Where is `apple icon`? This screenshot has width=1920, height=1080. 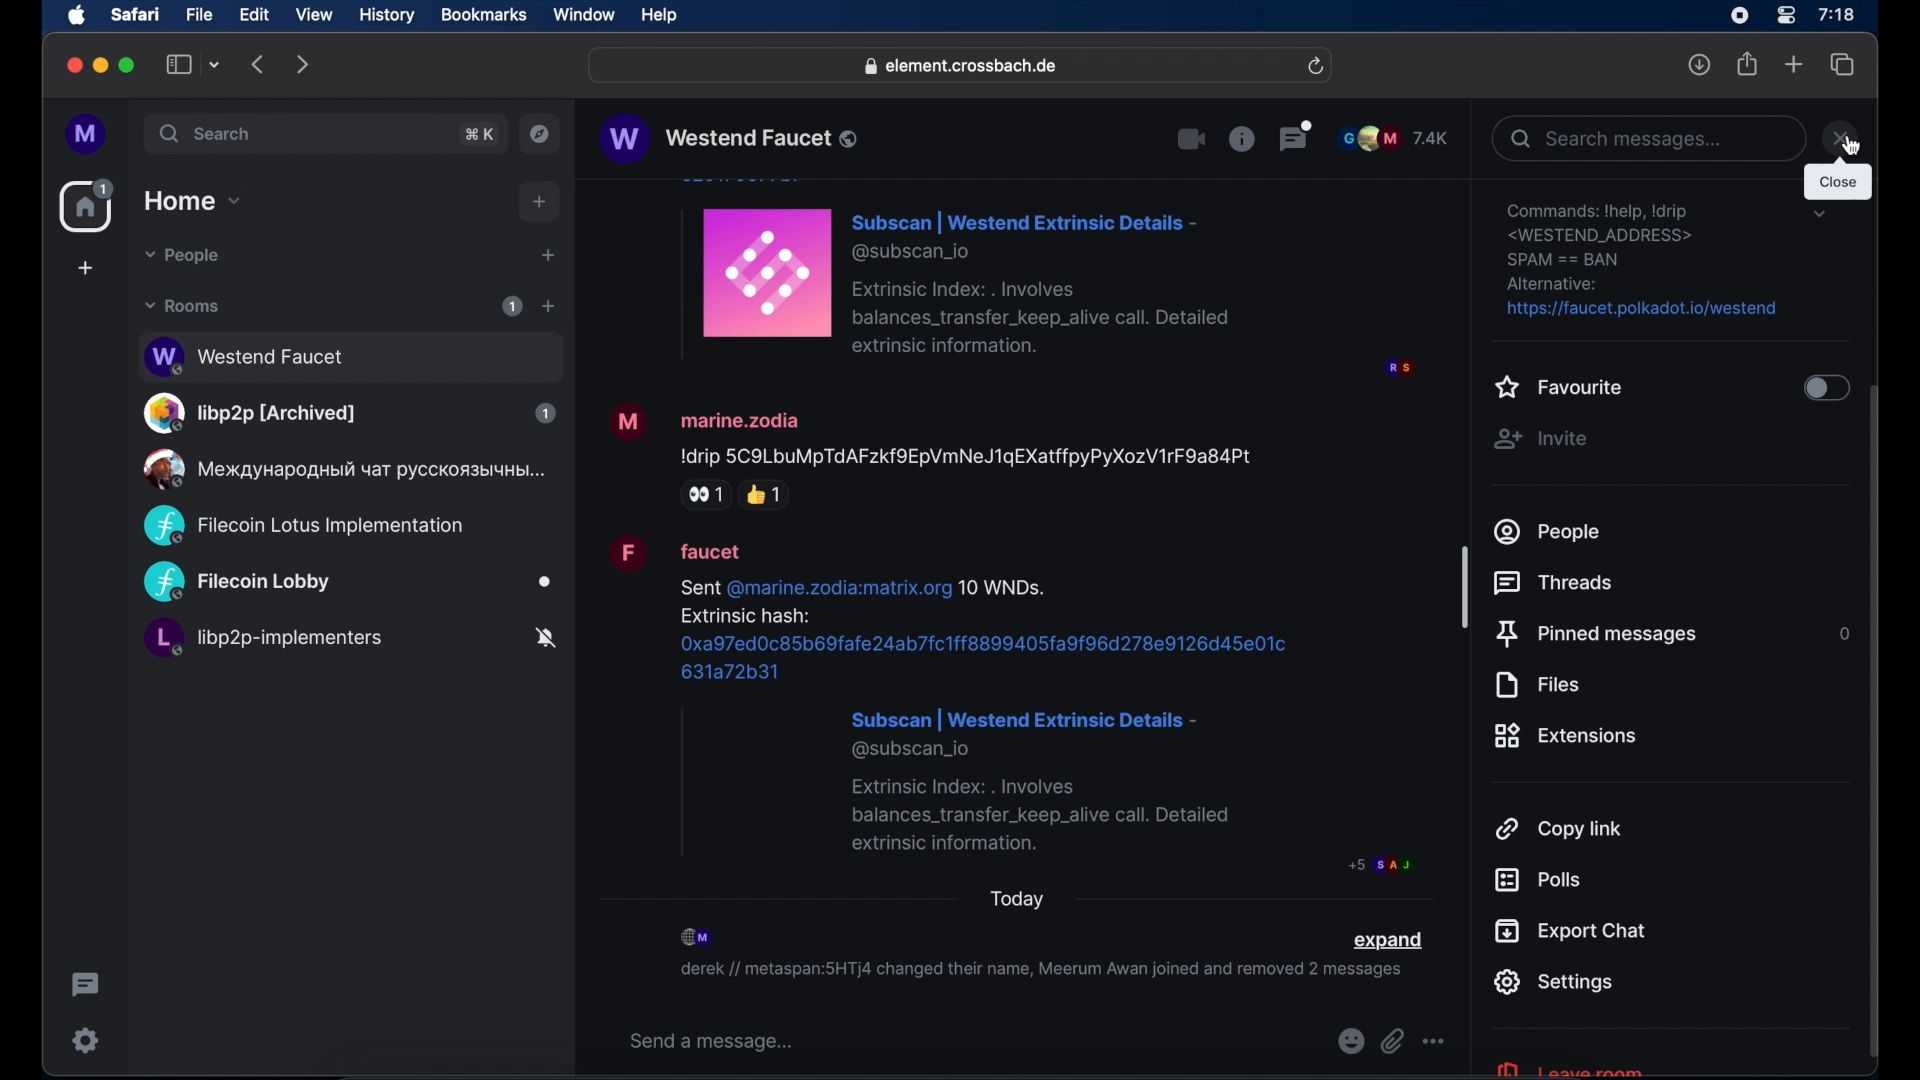
apple icon is located at coordinates (77, 16).